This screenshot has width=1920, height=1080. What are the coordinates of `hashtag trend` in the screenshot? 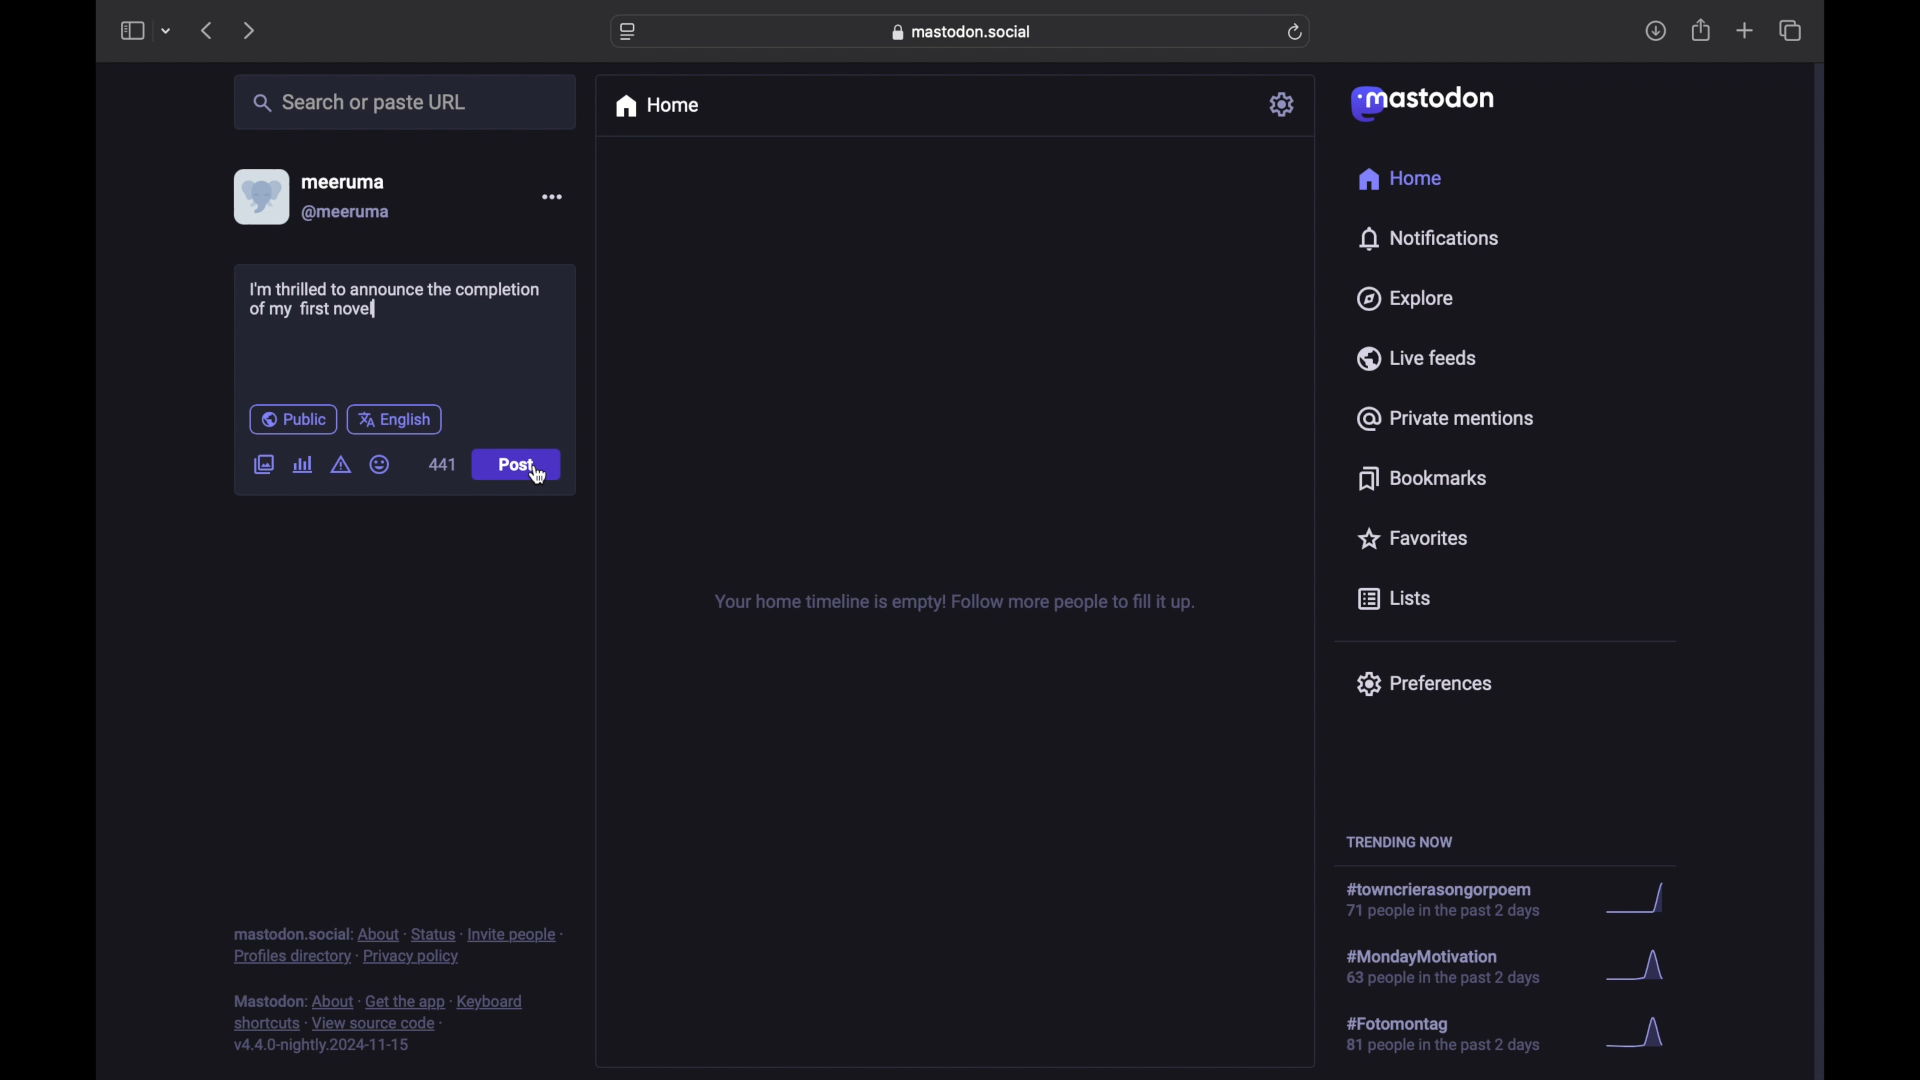 It's located at (1457, 1032).